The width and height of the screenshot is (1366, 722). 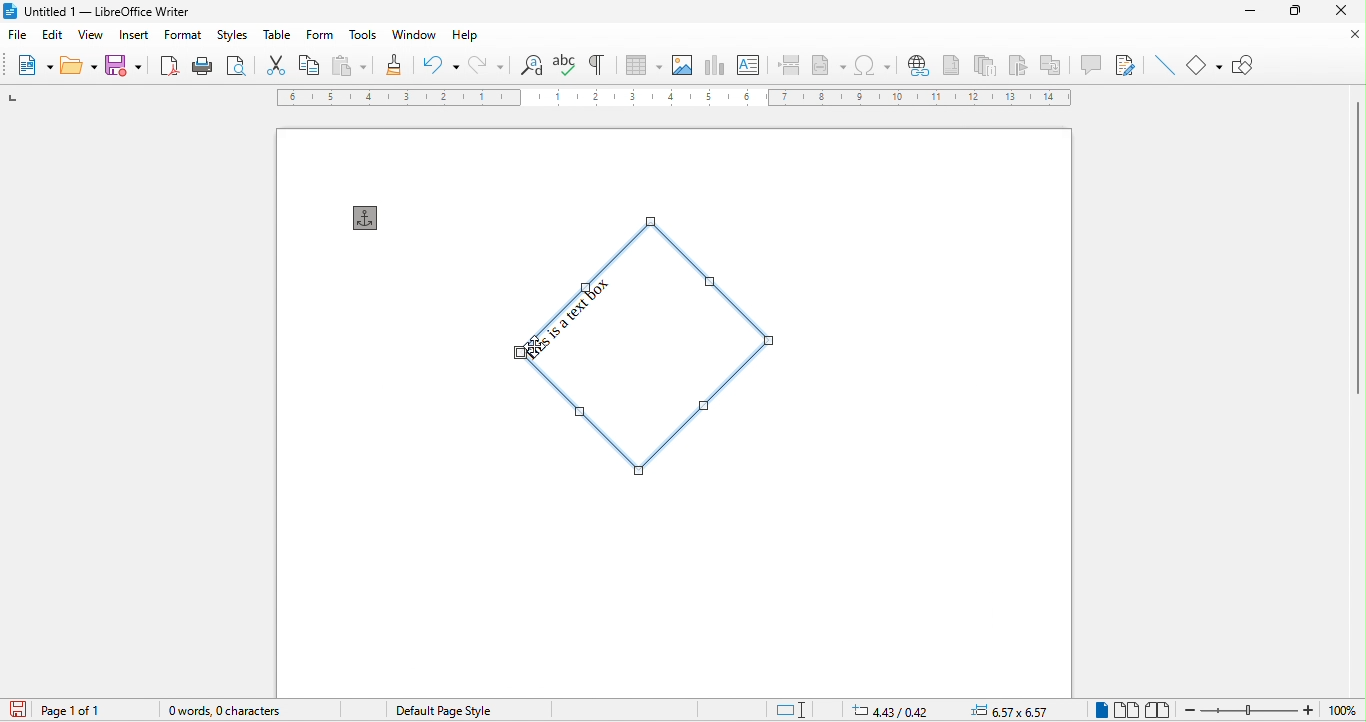 What do you see at coordinates (392, 66) in the screenshot?
I see `clone formatting` at bounding box center [392, 66].